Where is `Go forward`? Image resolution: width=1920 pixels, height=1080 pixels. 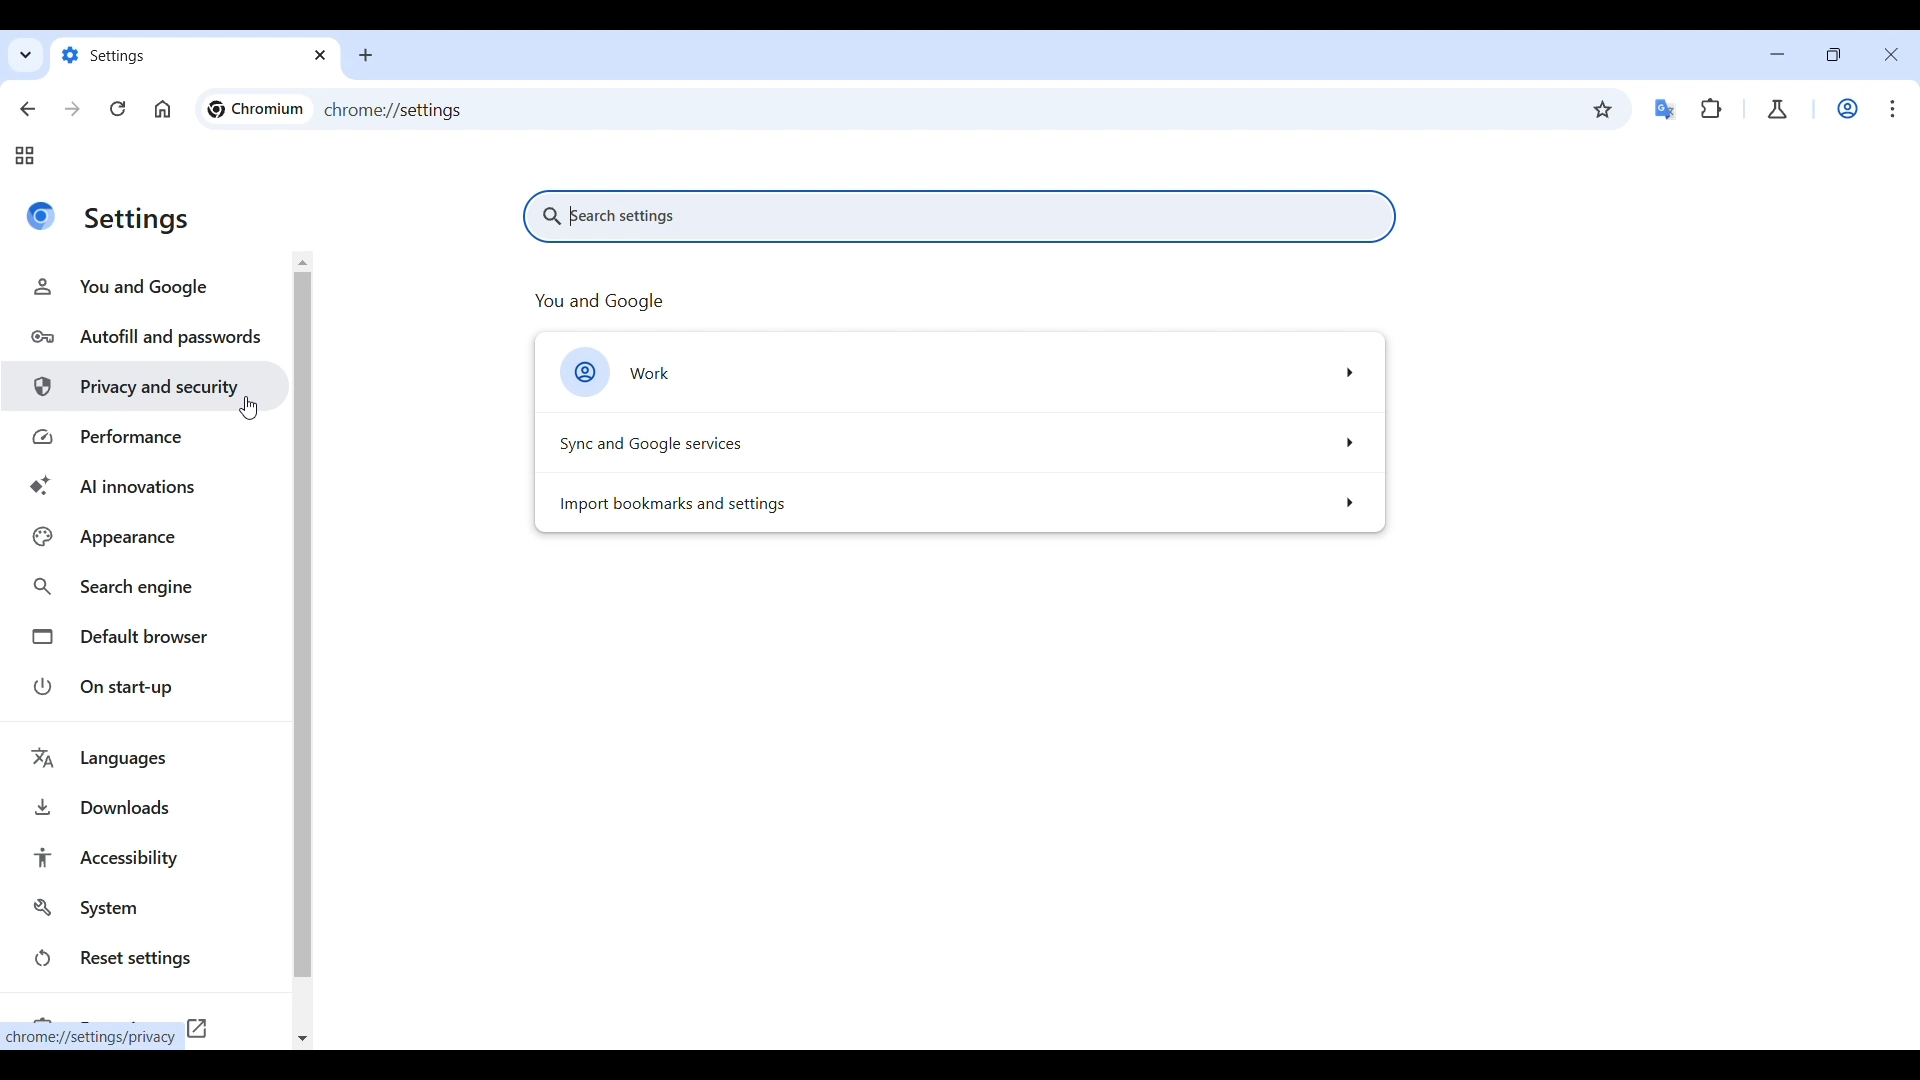 Go forward is located at coordinates (72, 109).